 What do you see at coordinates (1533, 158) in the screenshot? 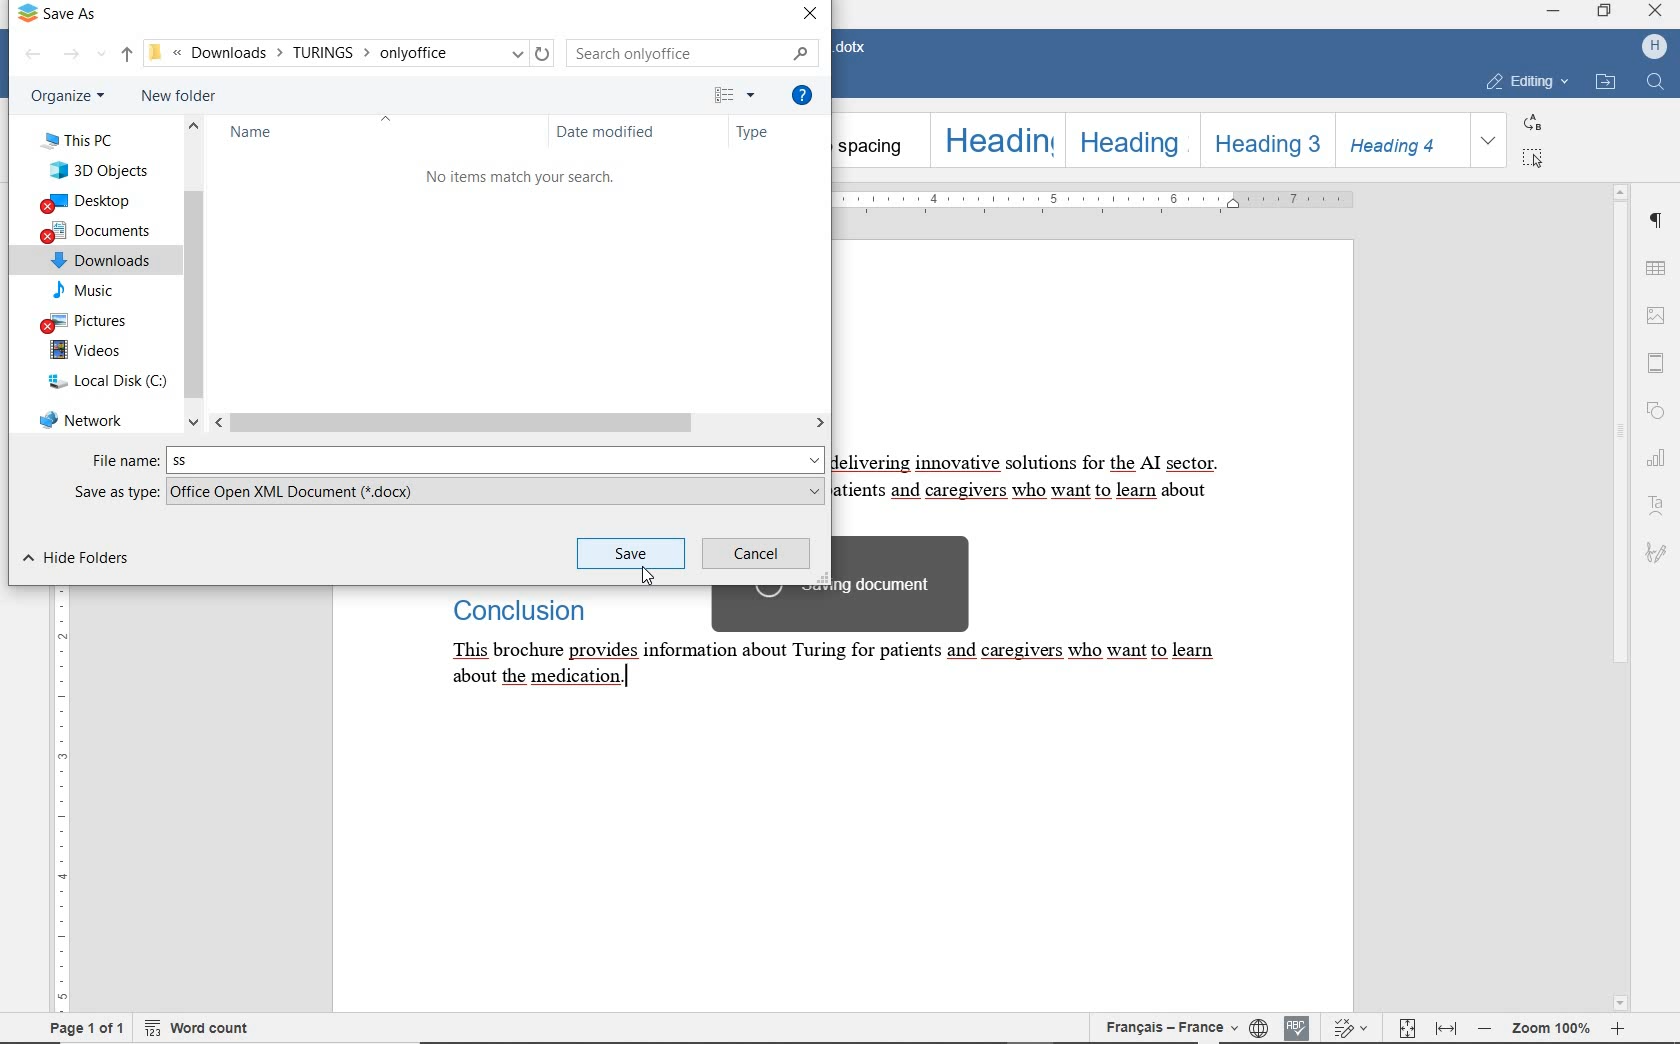
I see `SELECT ALL` at bounding box center [1533, 158].